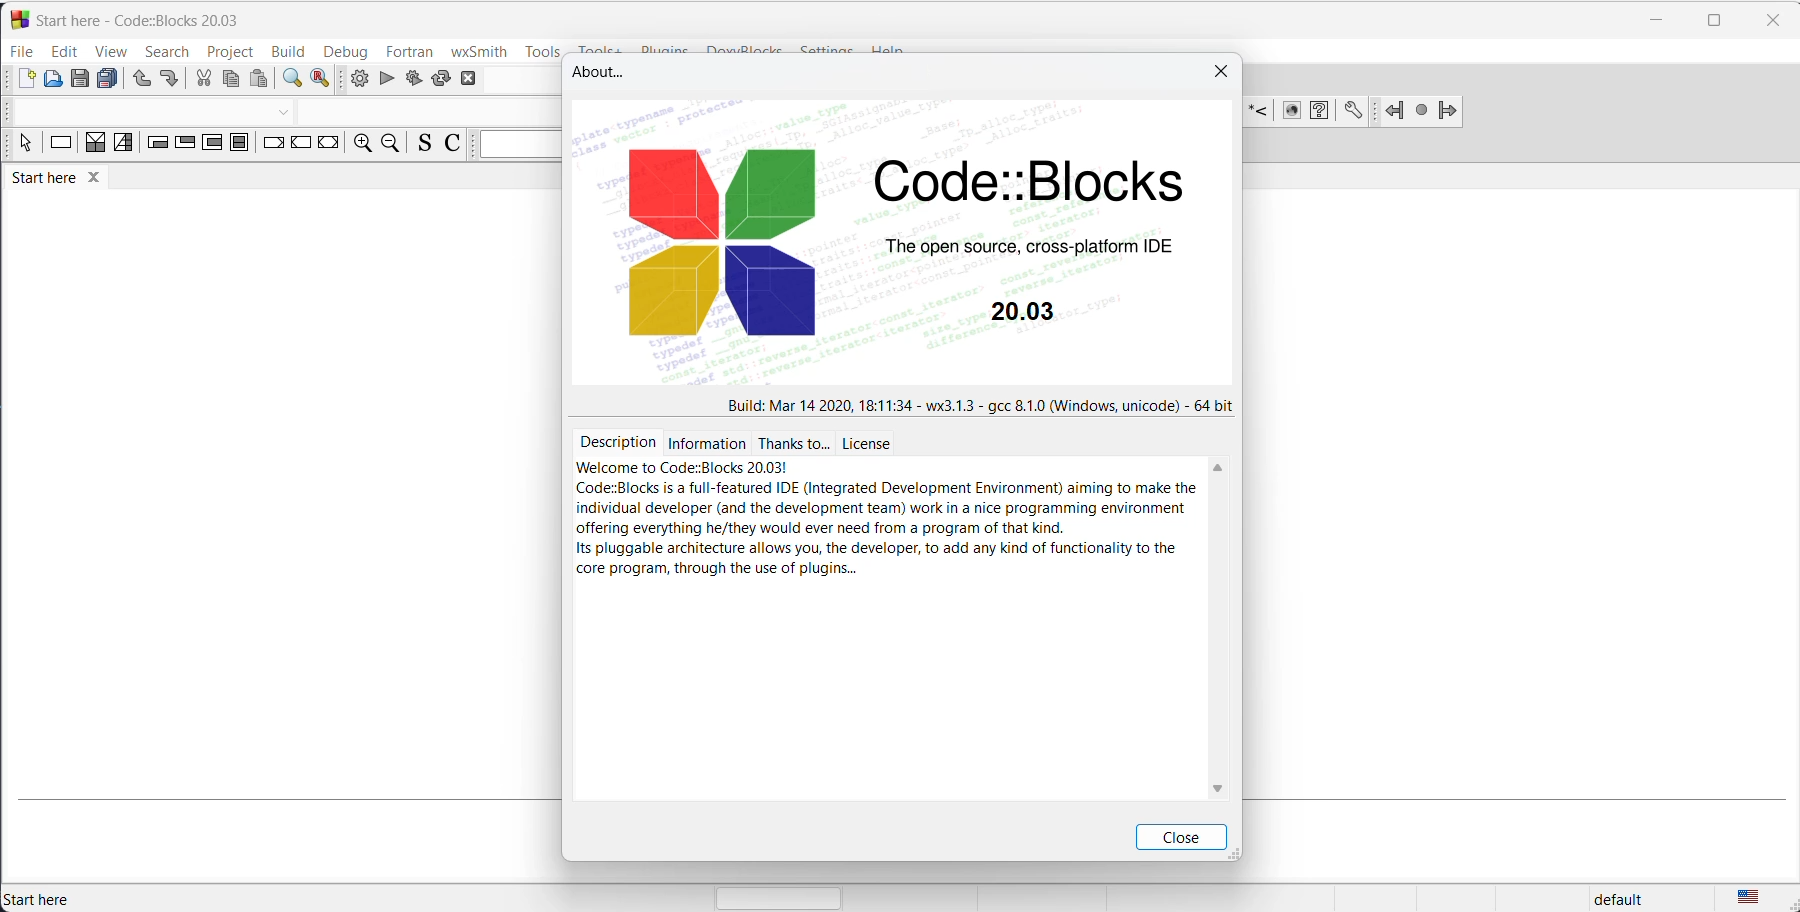 The height and width of the screenshot is (912, 1800). Describe the element at coordinates (283, 110) in the screenshot. I see `dropdown` at that location.